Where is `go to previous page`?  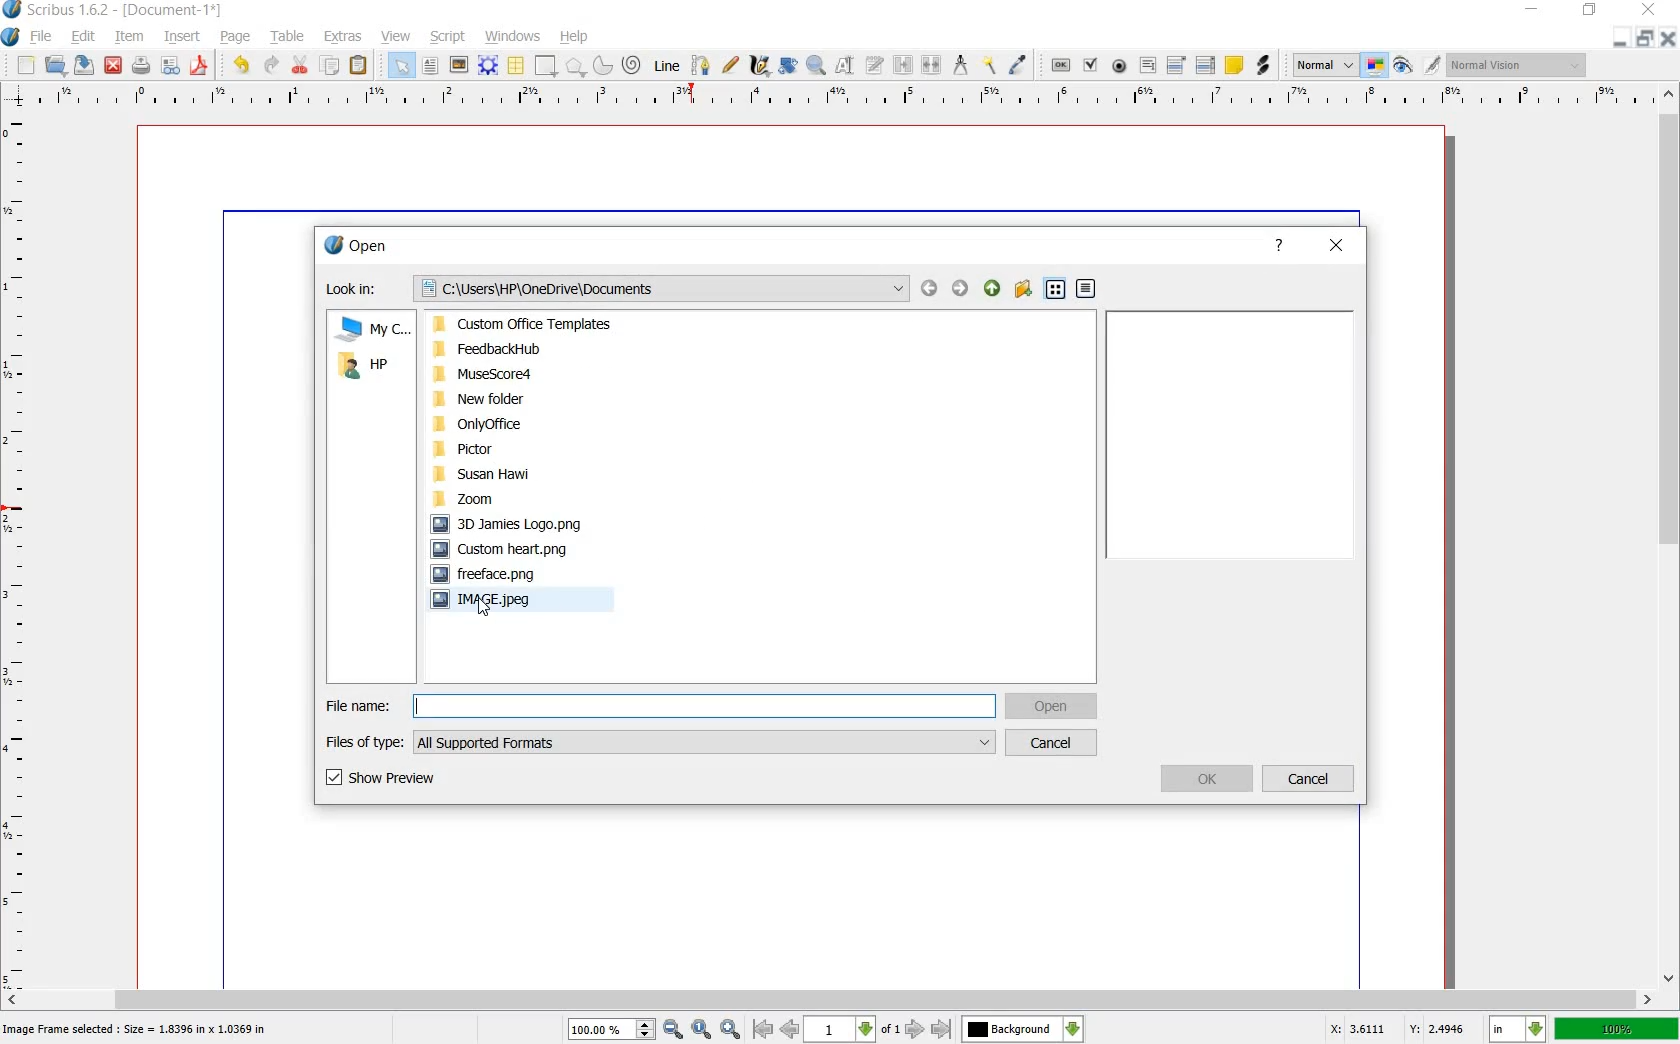 go to previous page is located at coordinates (789, 1028).